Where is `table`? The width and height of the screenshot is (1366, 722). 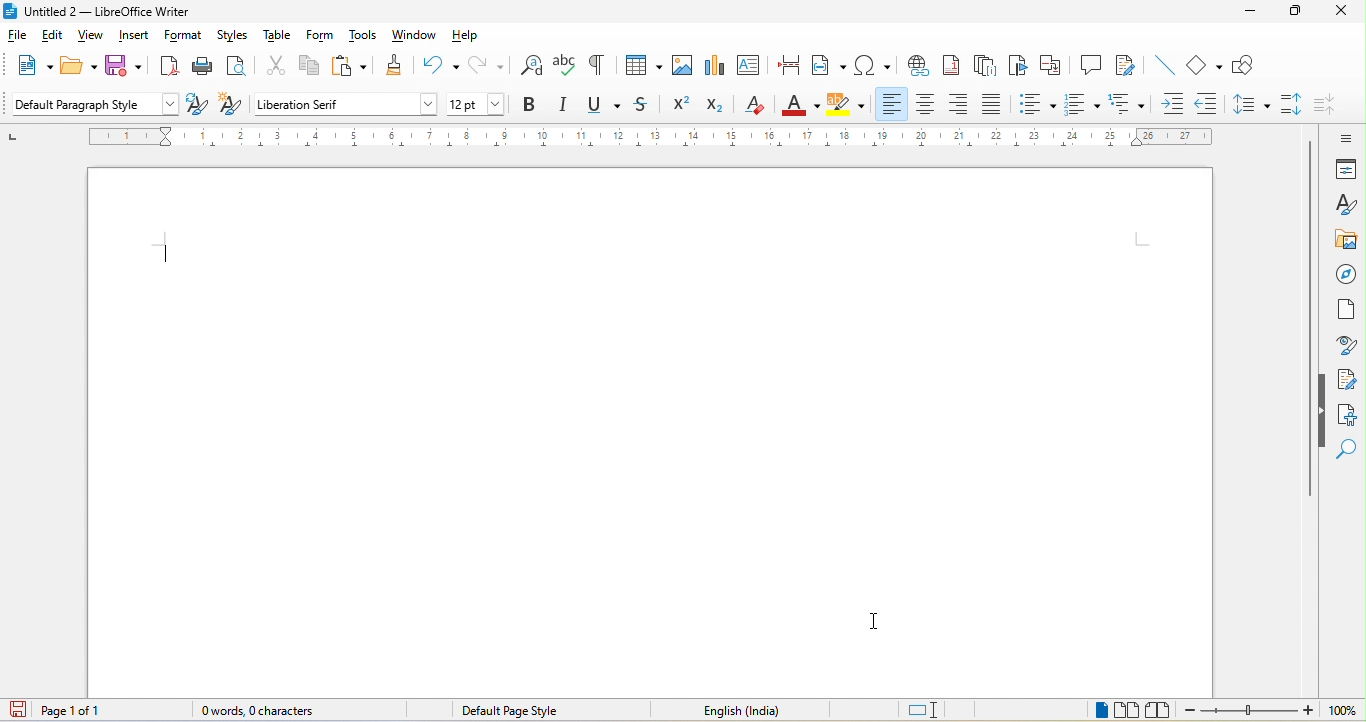 table is located at coordinates (642, 69).